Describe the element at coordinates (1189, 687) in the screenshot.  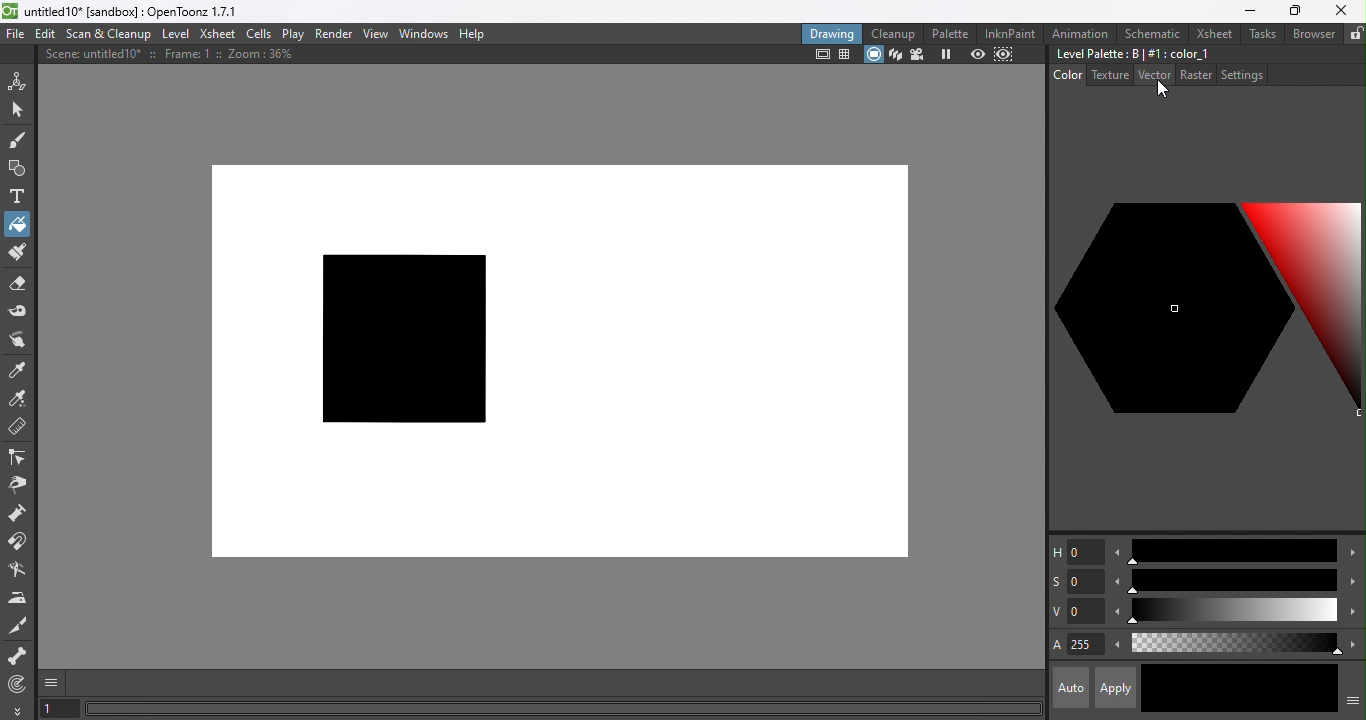
I see `Current style` at that location.